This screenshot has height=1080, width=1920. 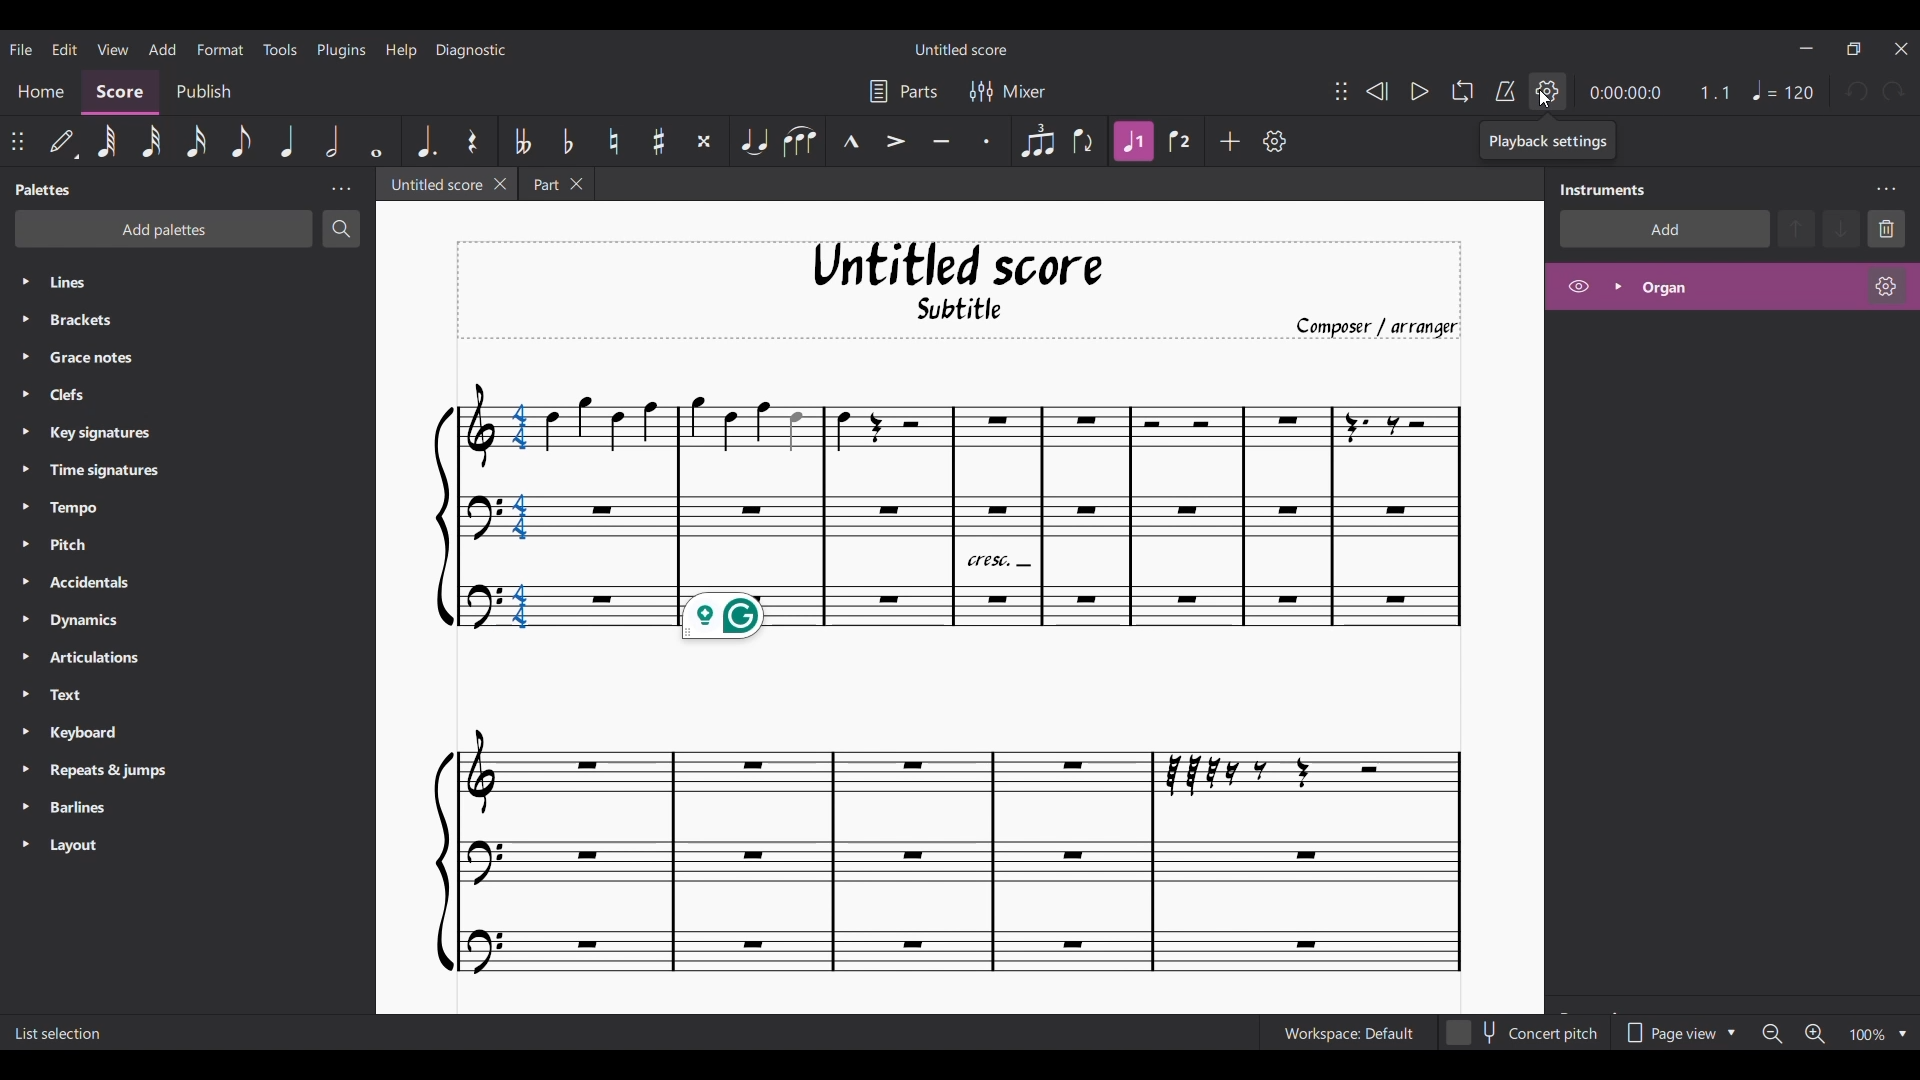 What do you see at coordinates (1545, 99) in the screenshot?
I see `Cursor clicking on Playback settings` at bounding box center [1545, 99].